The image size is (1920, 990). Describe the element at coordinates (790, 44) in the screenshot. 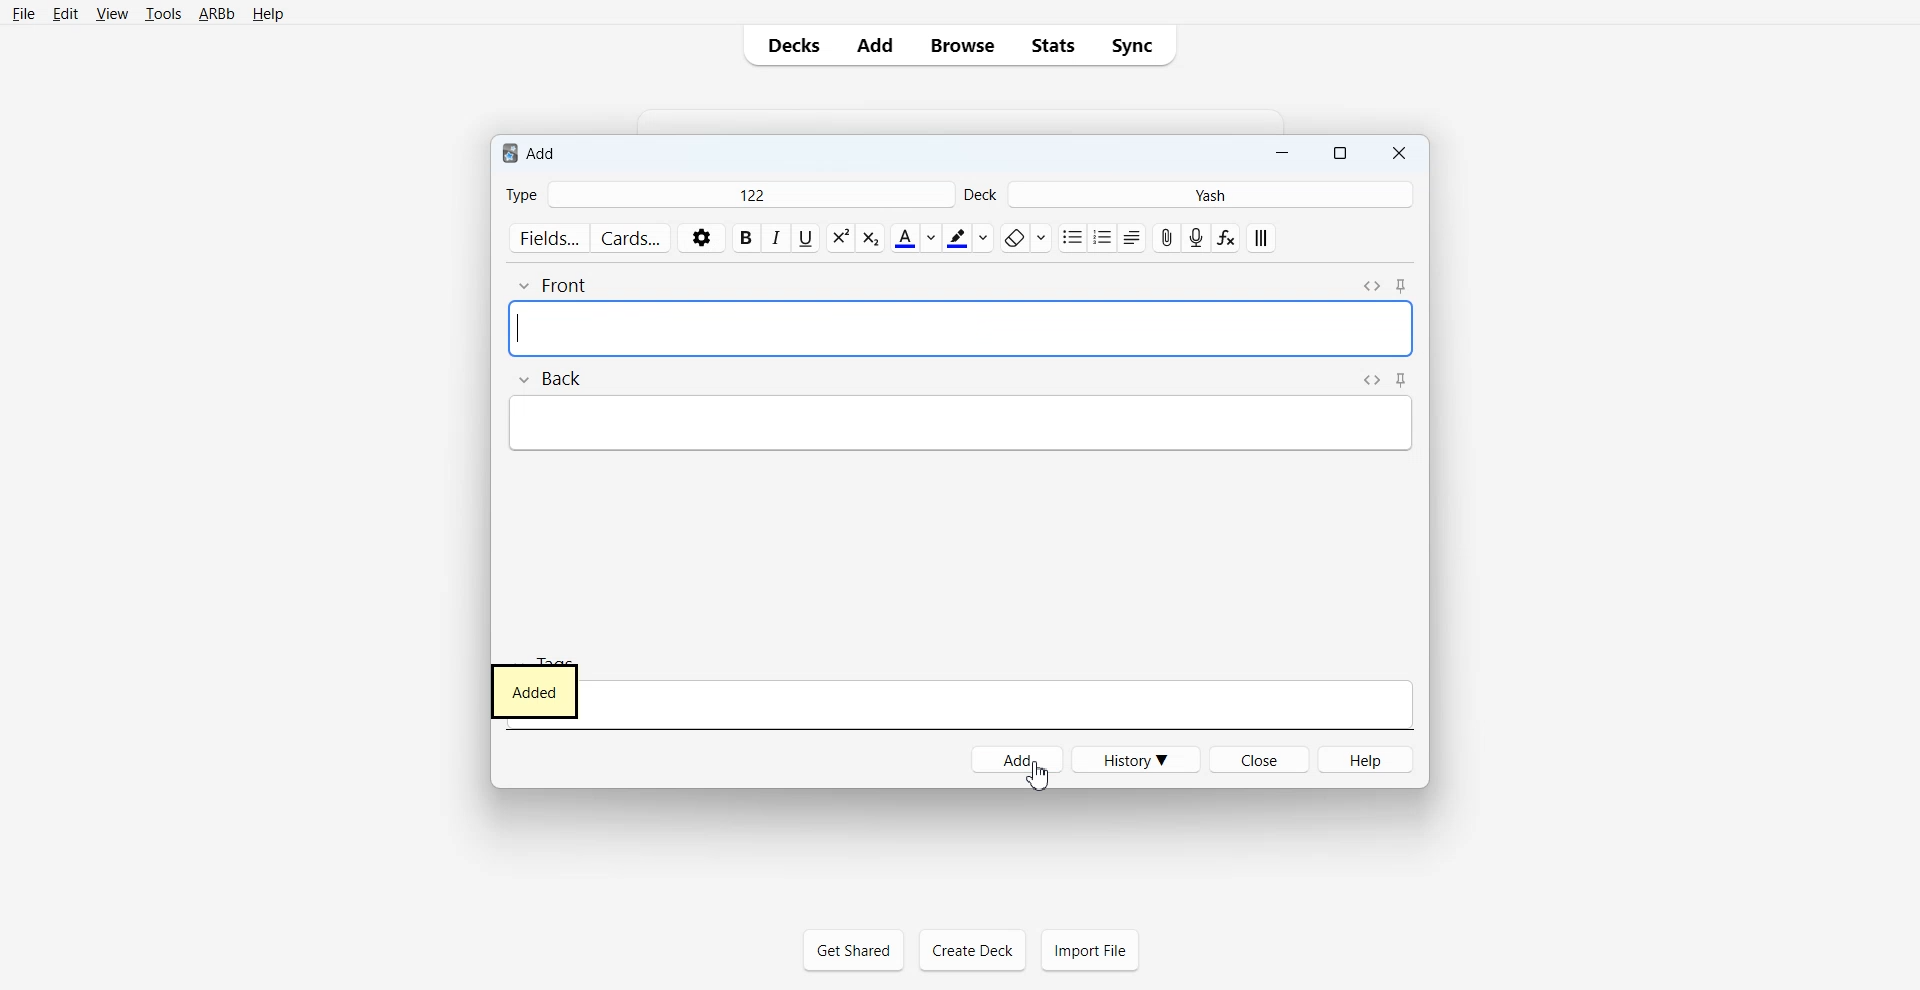

I see `Decks` at that location.